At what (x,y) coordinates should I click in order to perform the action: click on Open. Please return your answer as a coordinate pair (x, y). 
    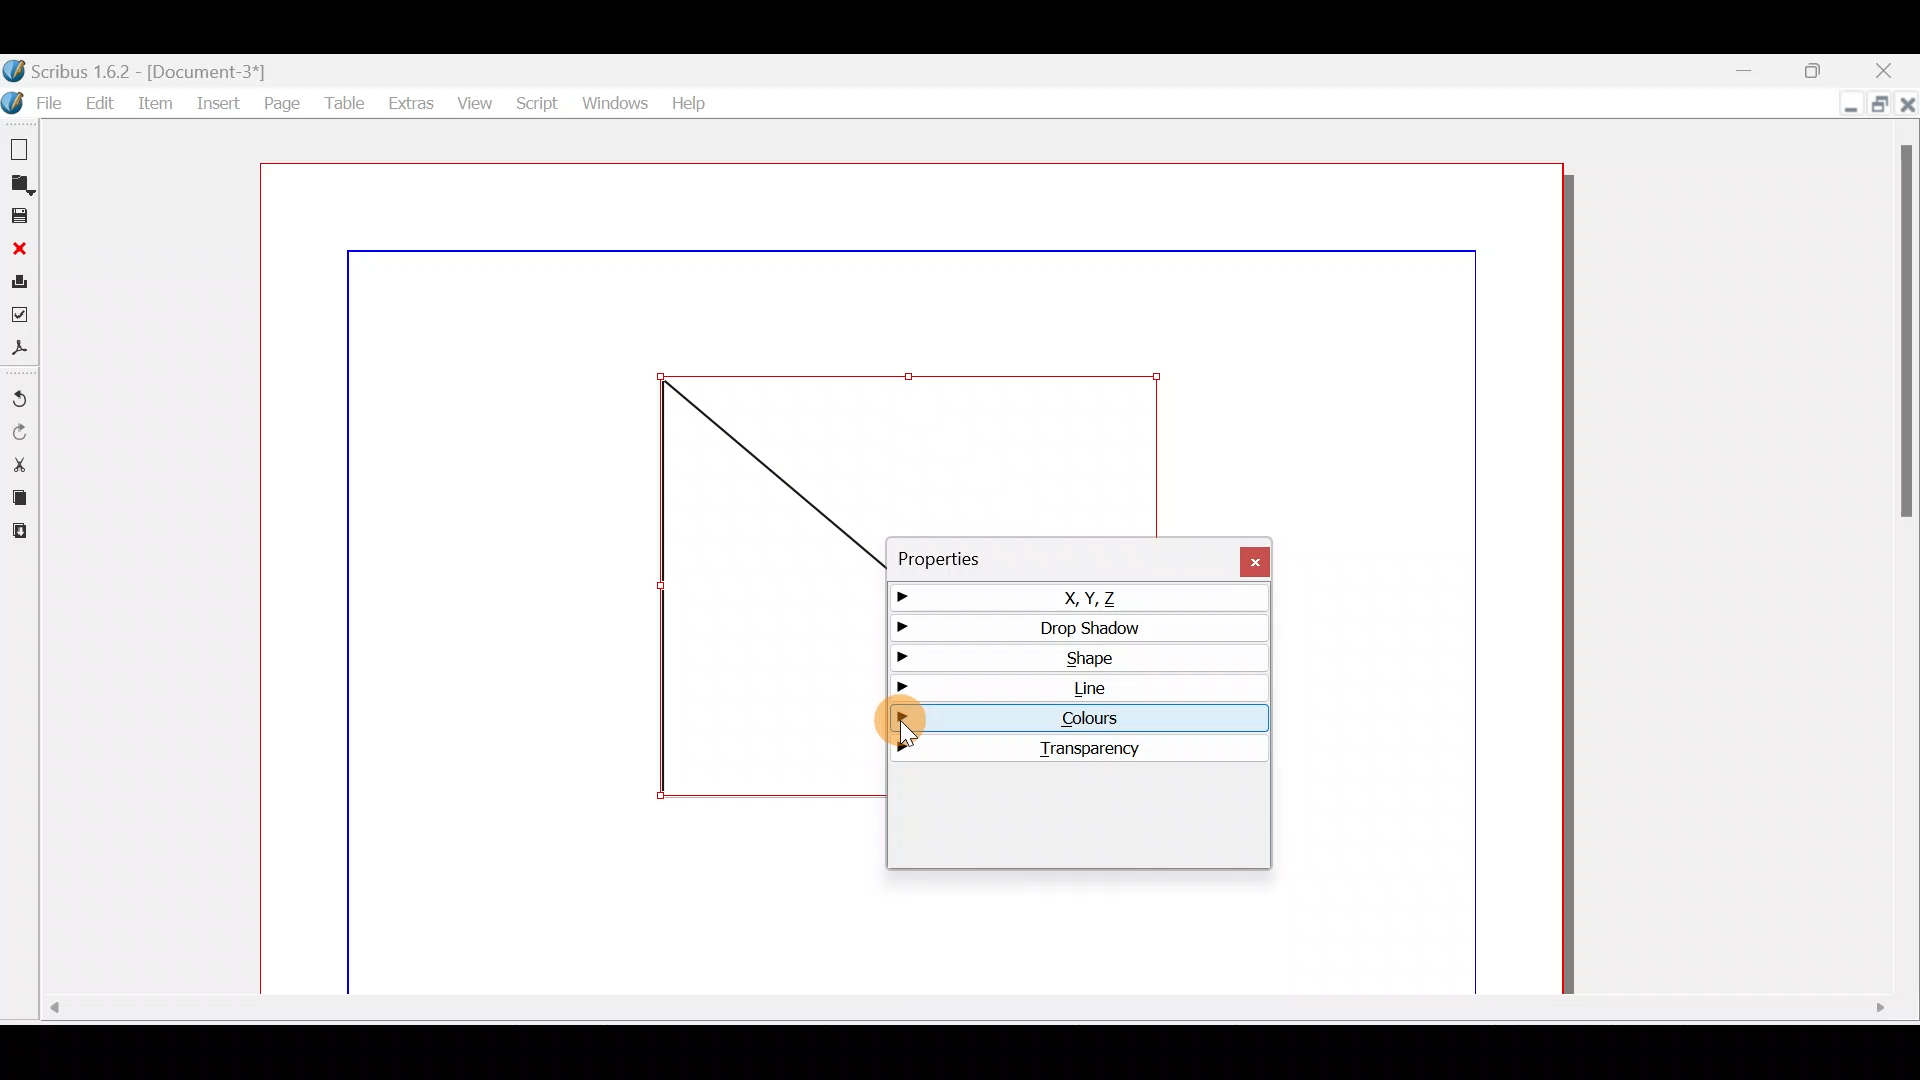
    Looking at the image, I should click on (22, 183).